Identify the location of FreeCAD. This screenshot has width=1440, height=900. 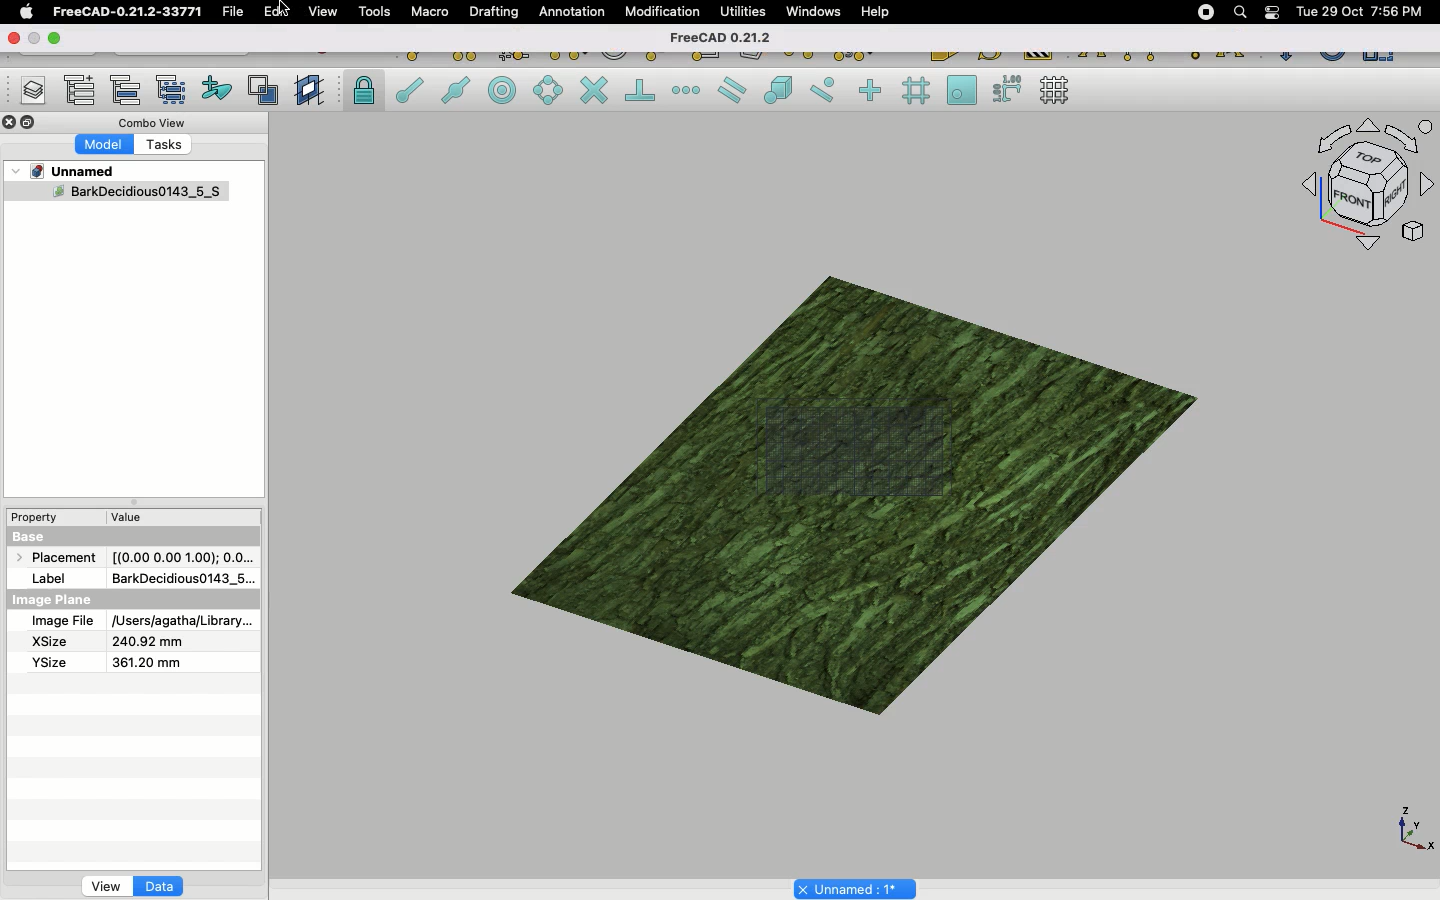
(129, 12).